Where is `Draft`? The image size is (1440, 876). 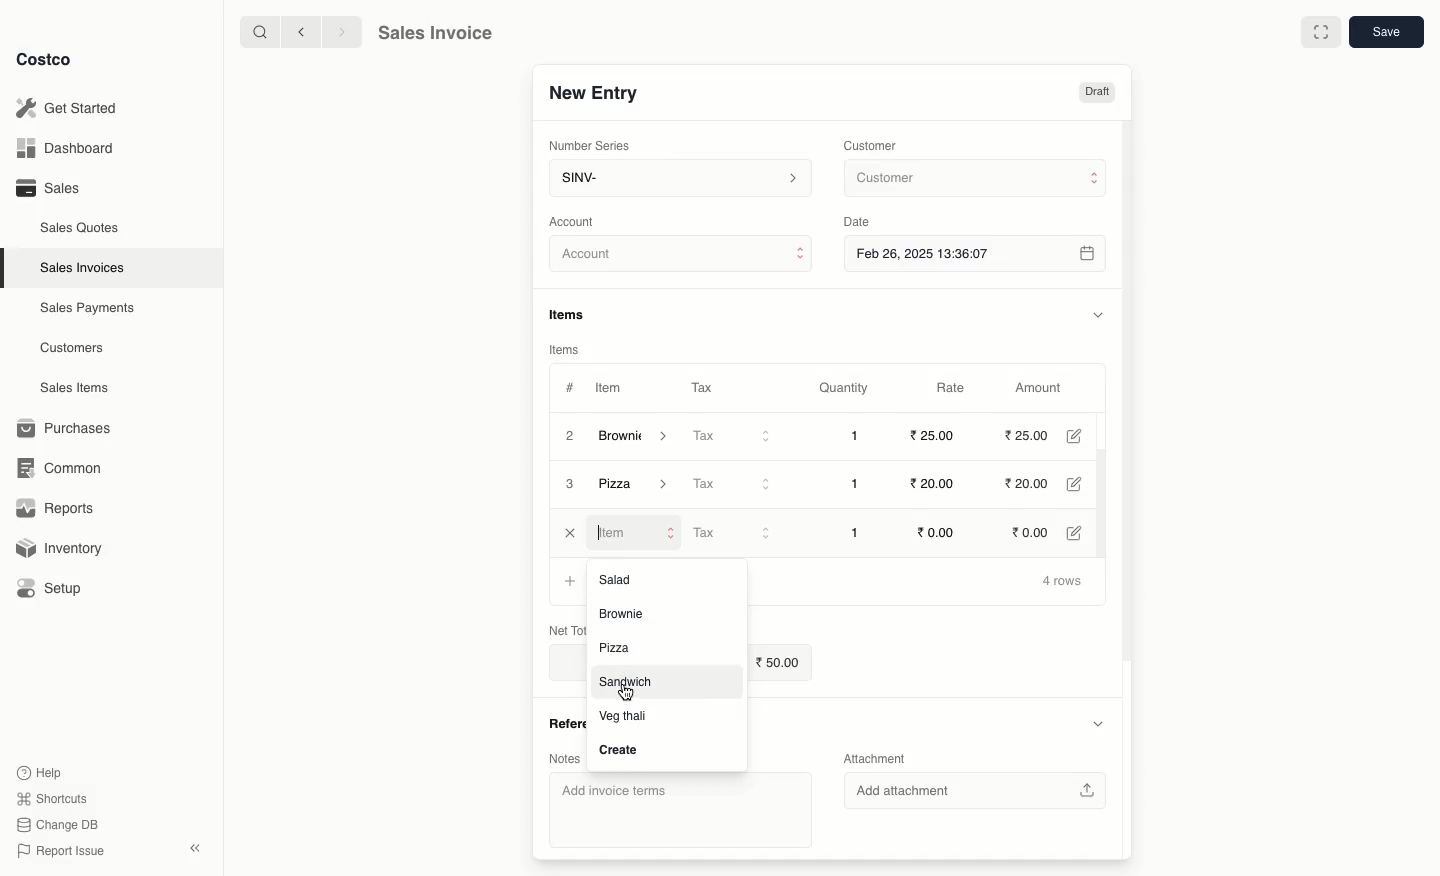 Draft is located at coordinates (1097, 93).